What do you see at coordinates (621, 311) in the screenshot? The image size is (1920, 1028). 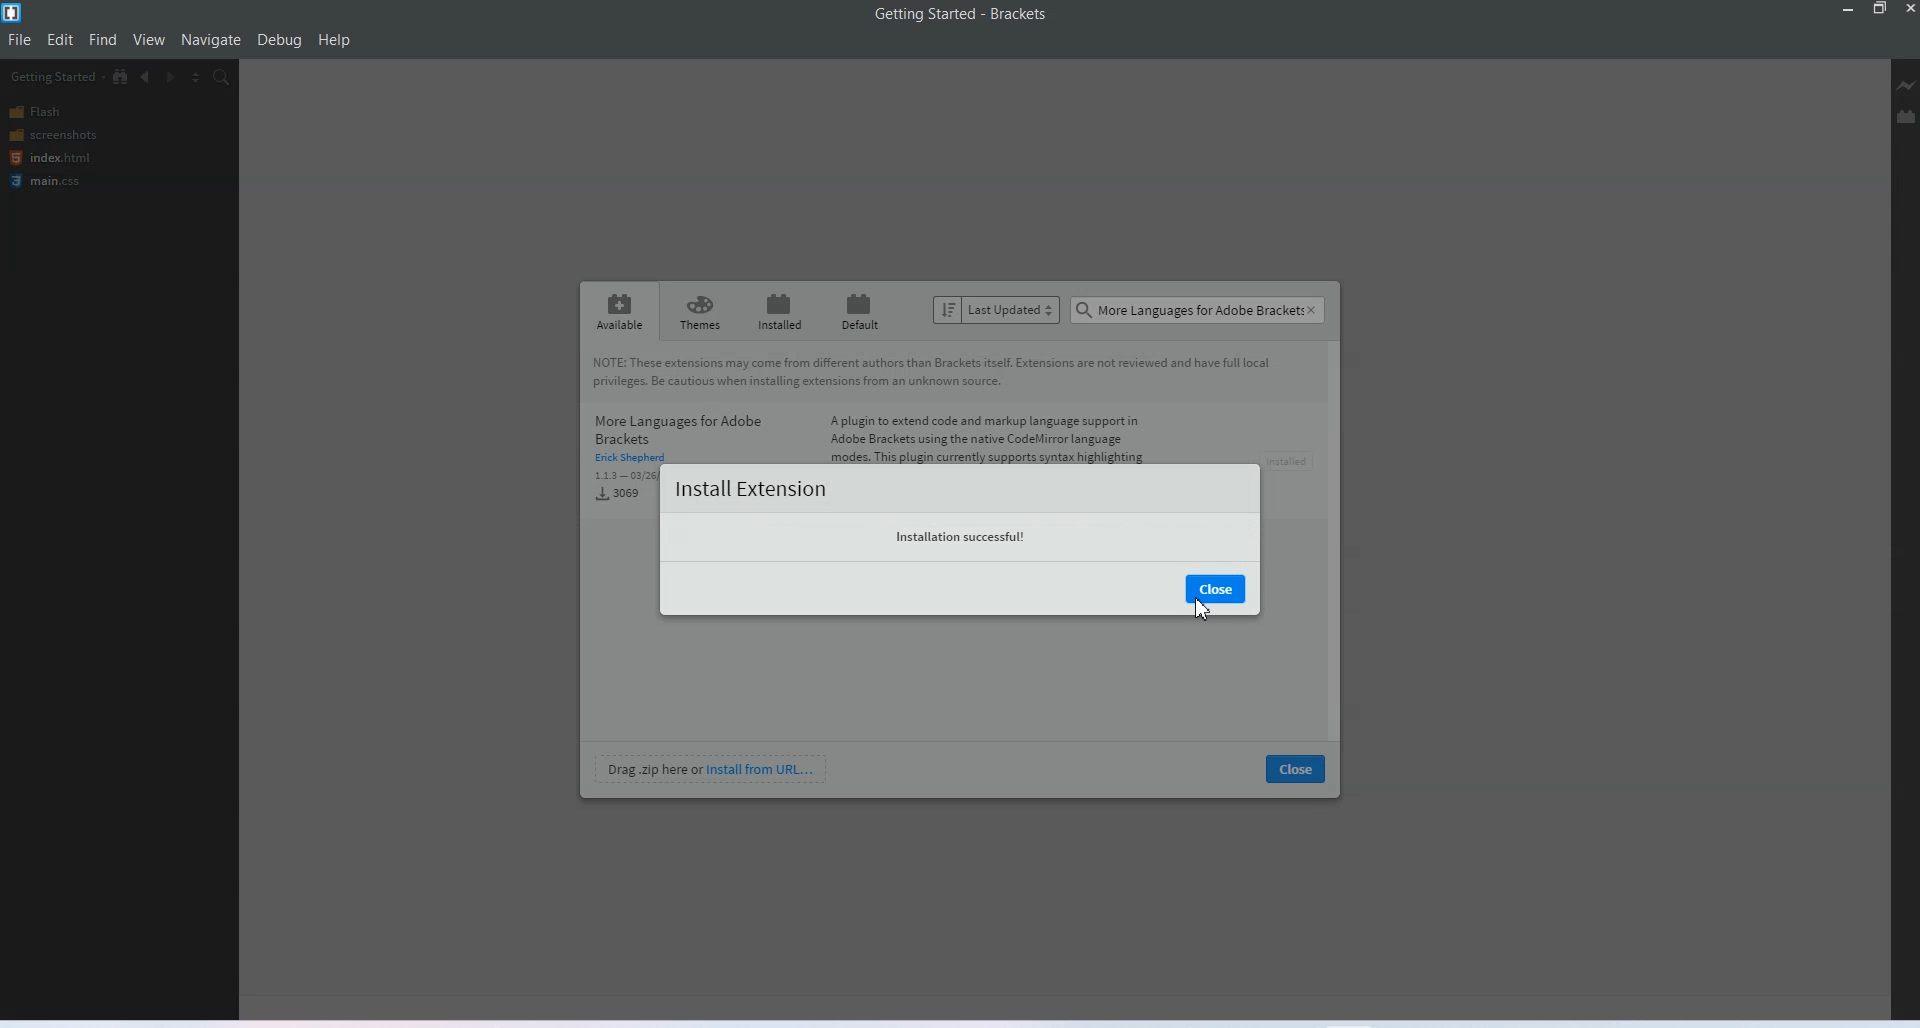 I see `Available` at bounding box center [621, 311].